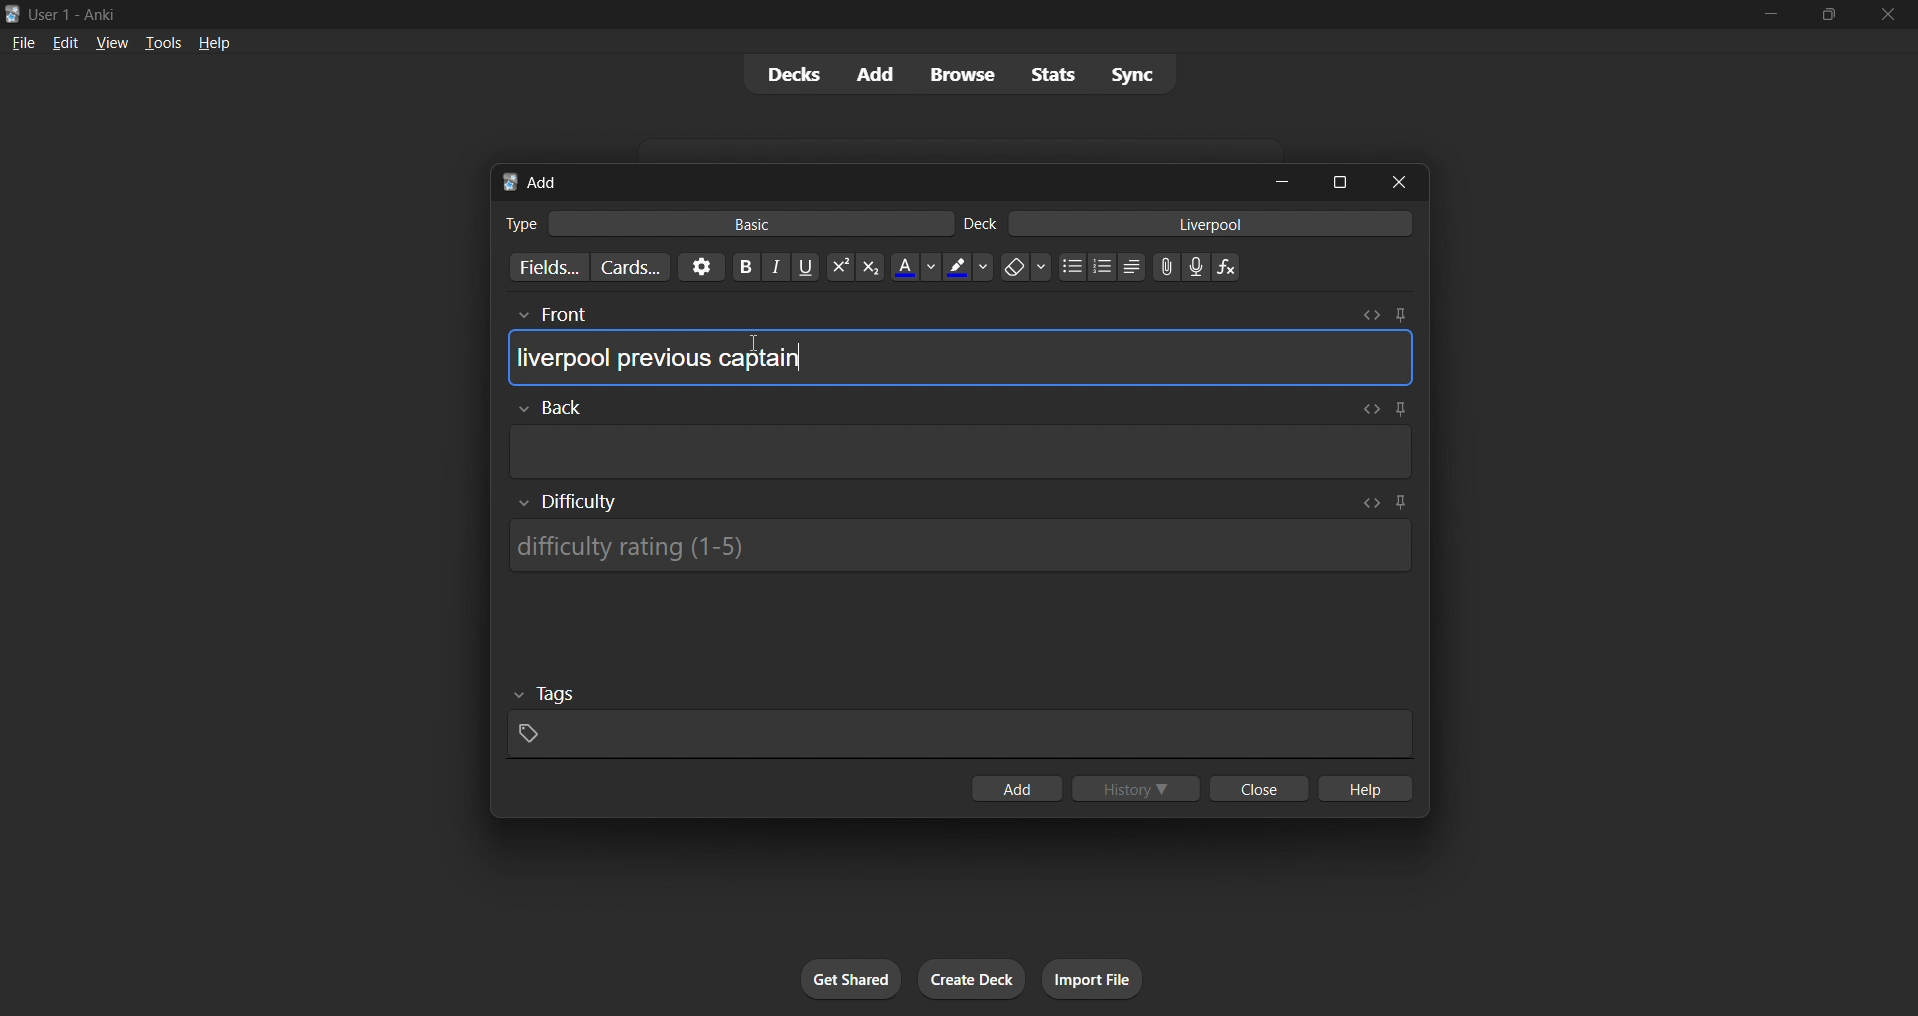 The height and width of the screenshot is (1016, 1918). What do you see at coordinates (960, 351) in the screenshot?
I see `card front input box` at bounding box center [960, 351].